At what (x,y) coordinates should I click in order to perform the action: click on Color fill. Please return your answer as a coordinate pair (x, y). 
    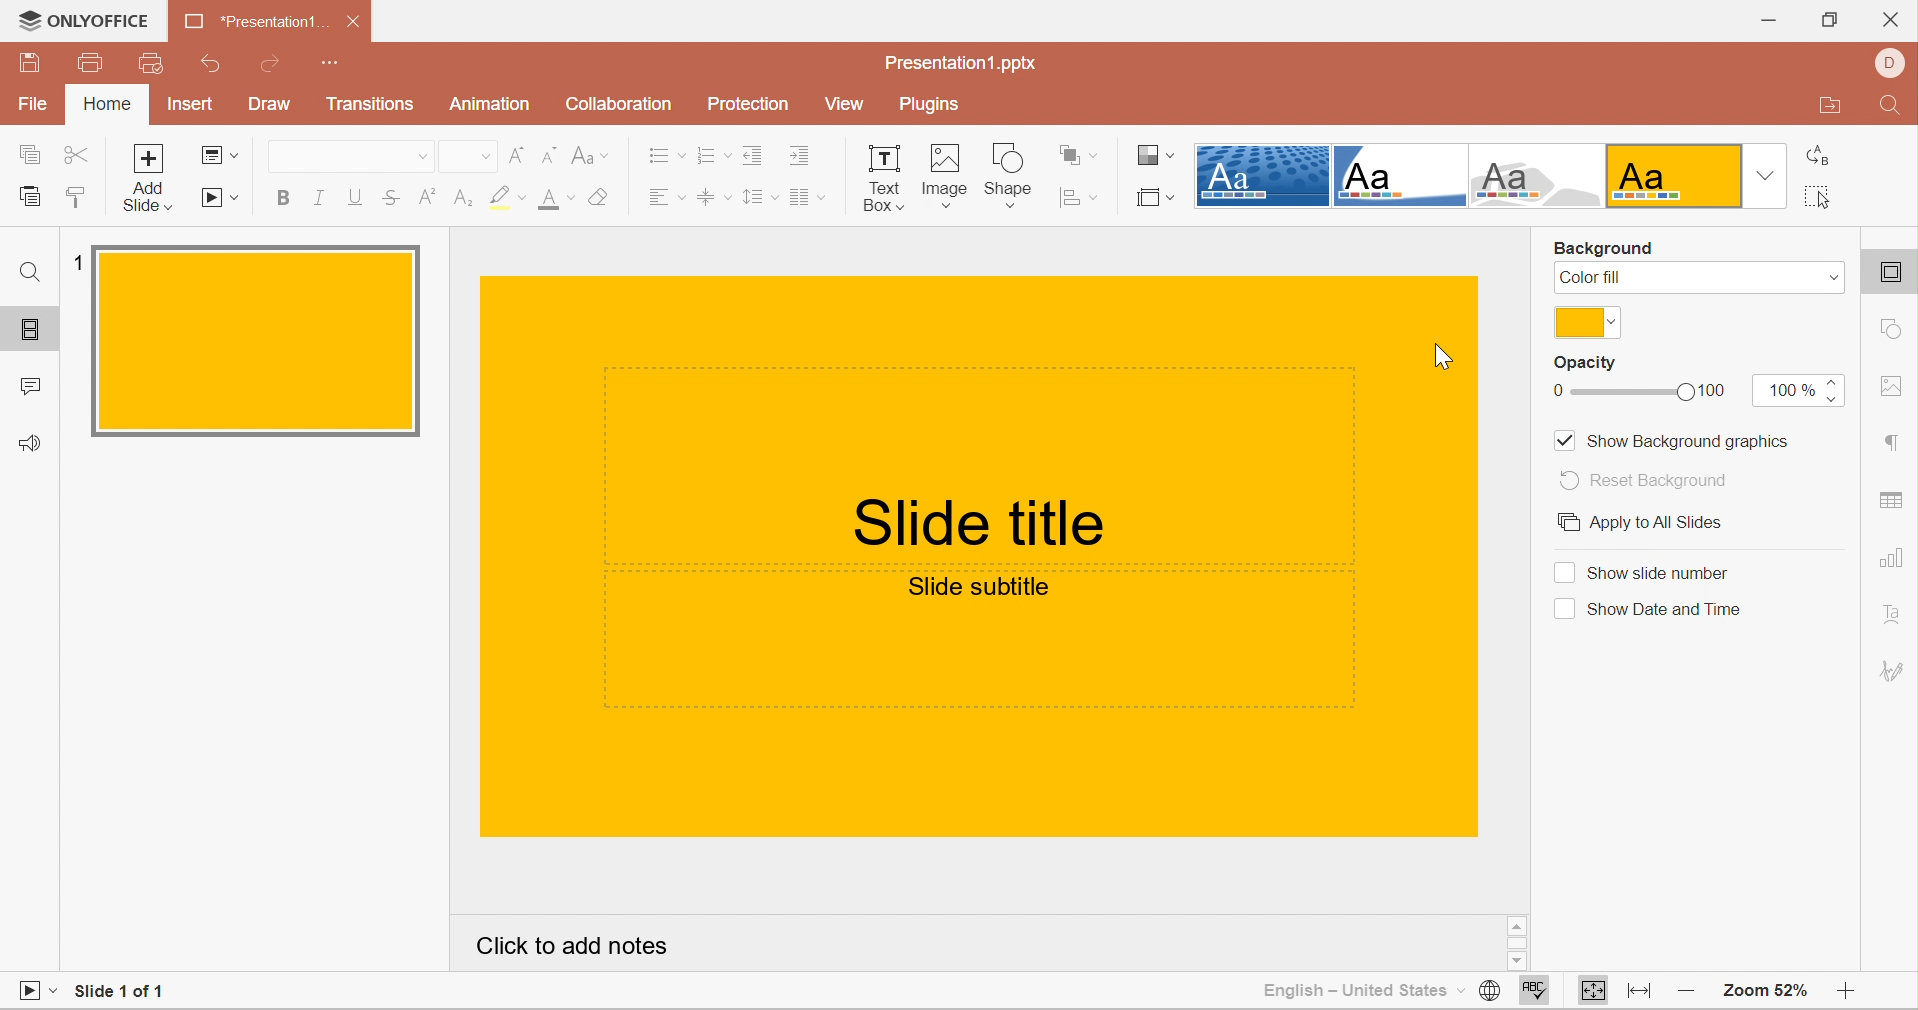
    Looking at the image, I should click on (1593, 280).